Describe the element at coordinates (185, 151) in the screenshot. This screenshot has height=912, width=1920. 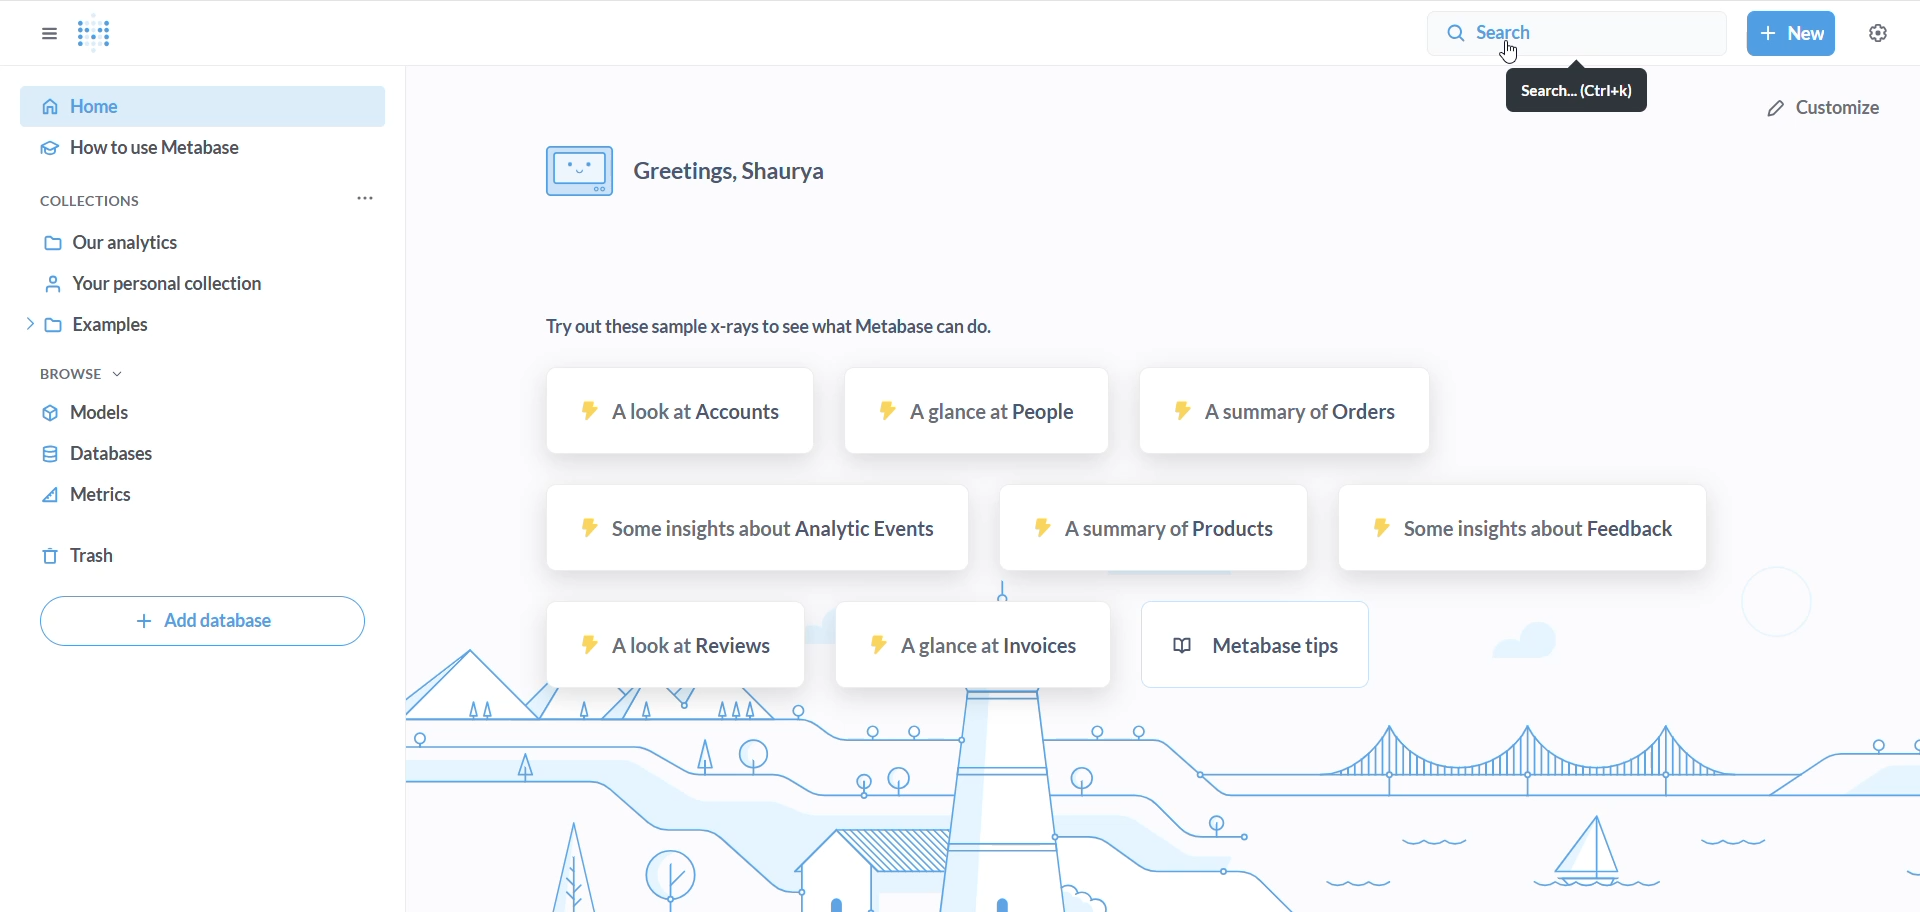
I see `HOW TO USE METABASE` at that location.